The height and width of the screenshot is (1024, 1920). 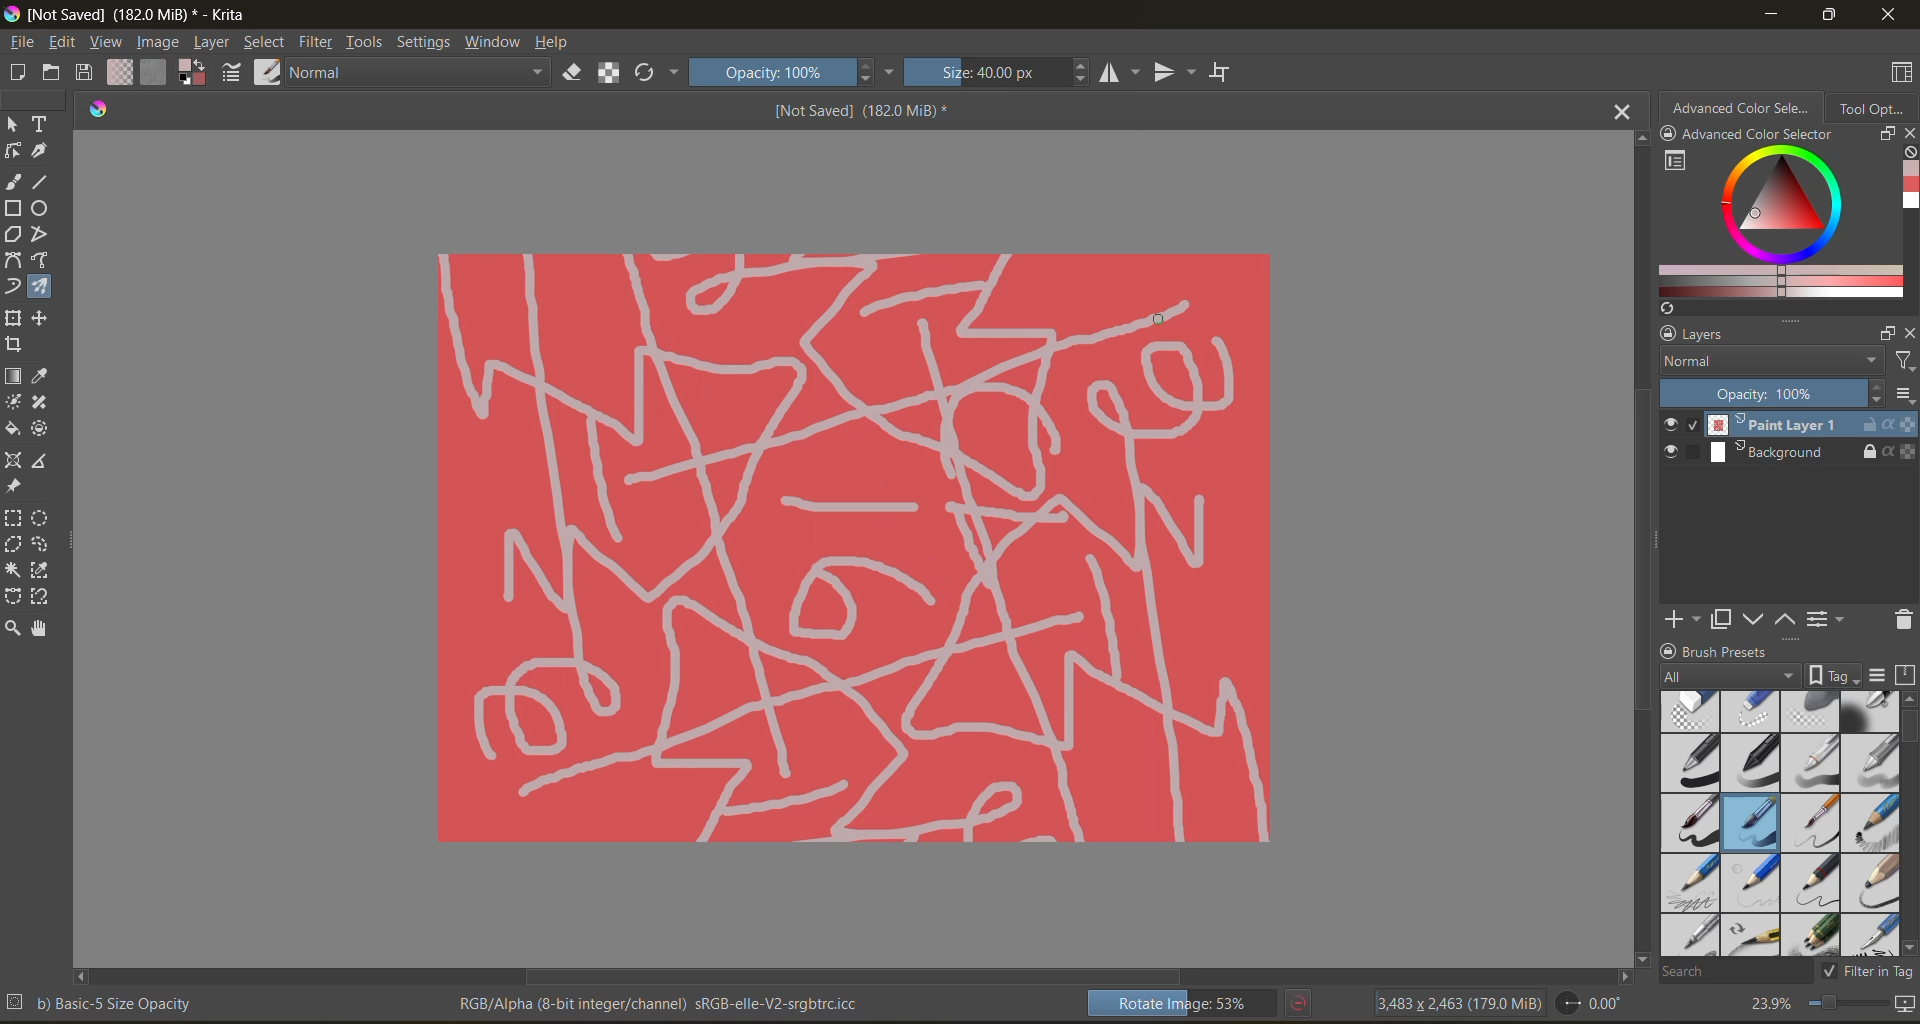 What do you see at coordinates (1735, 651) in the screenshot?
I see `Brush Presets` at bounding box center [1735, 651].